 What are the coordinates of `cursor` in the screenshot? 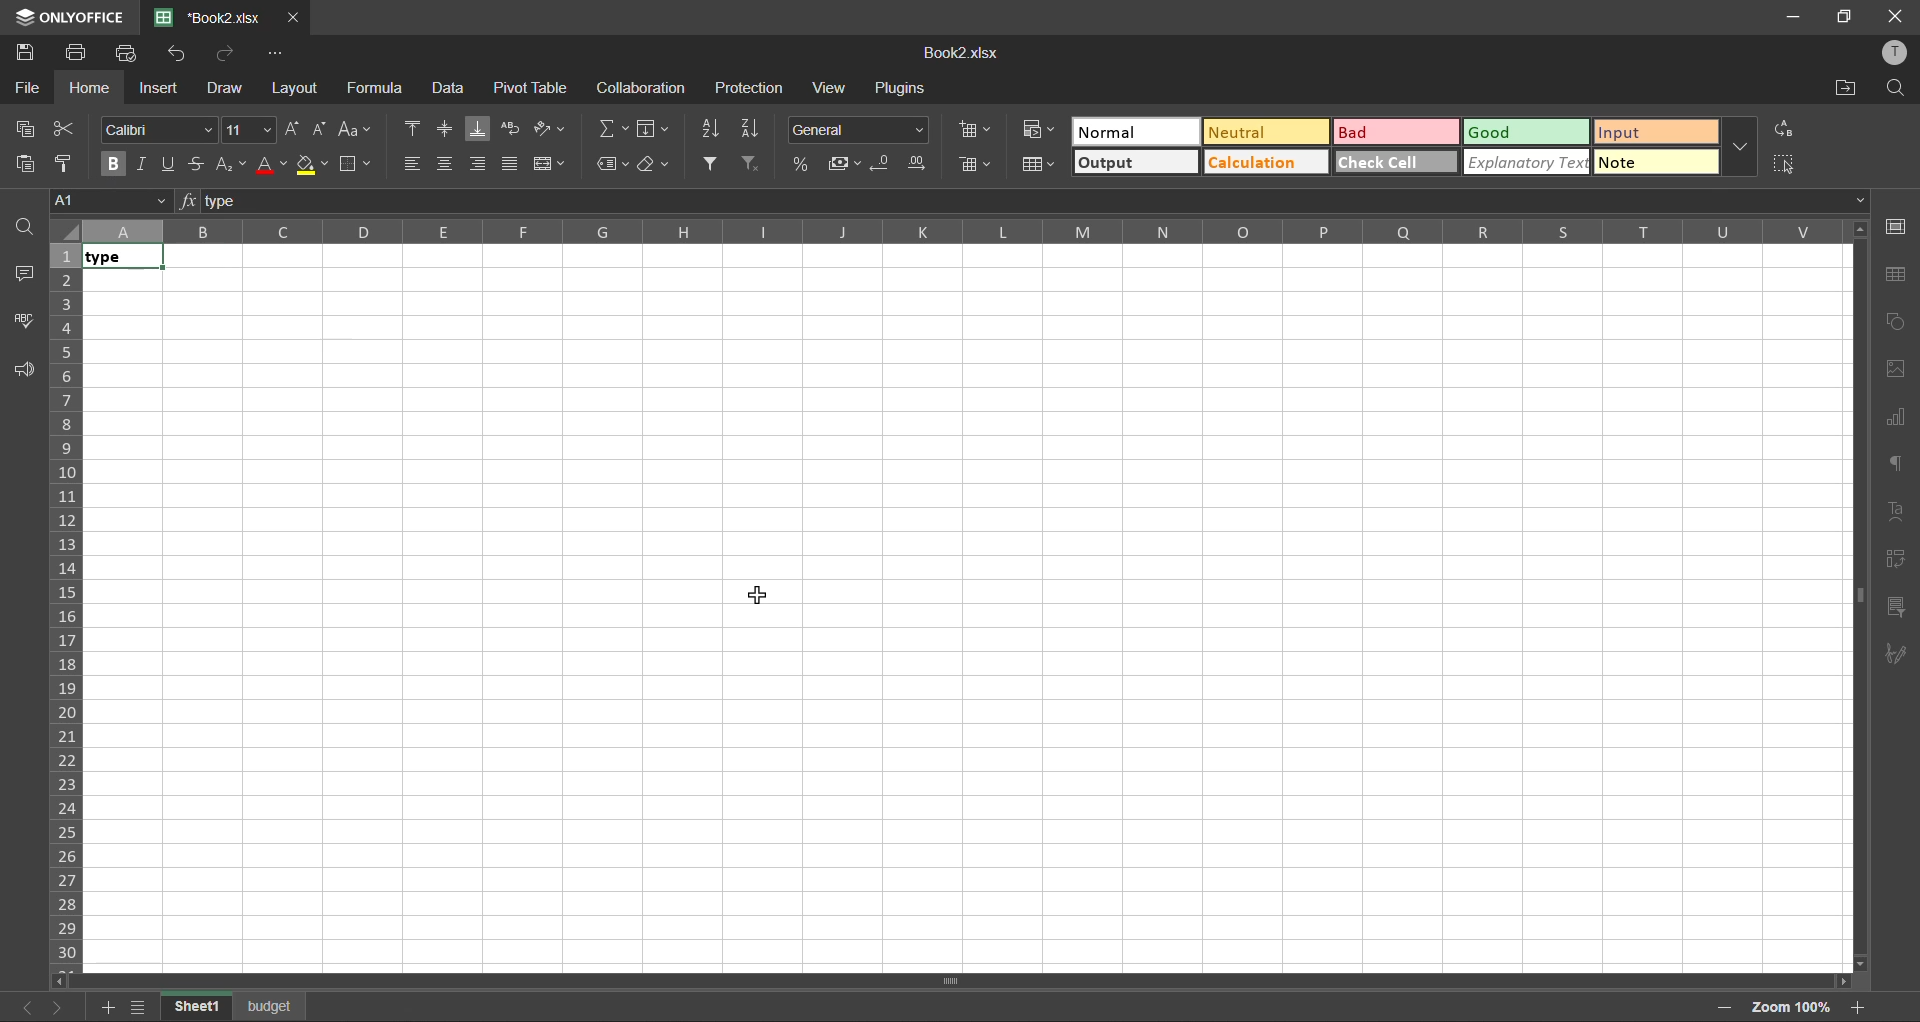 It's located at (753, 597).